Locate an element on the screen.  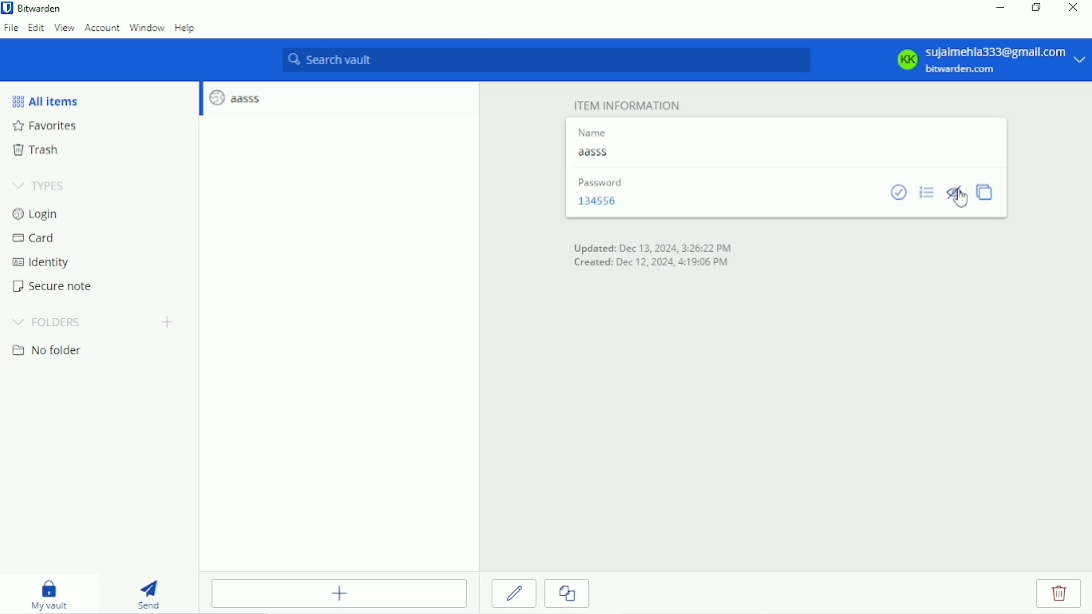
Delete is located at coordinates (1061, 593).